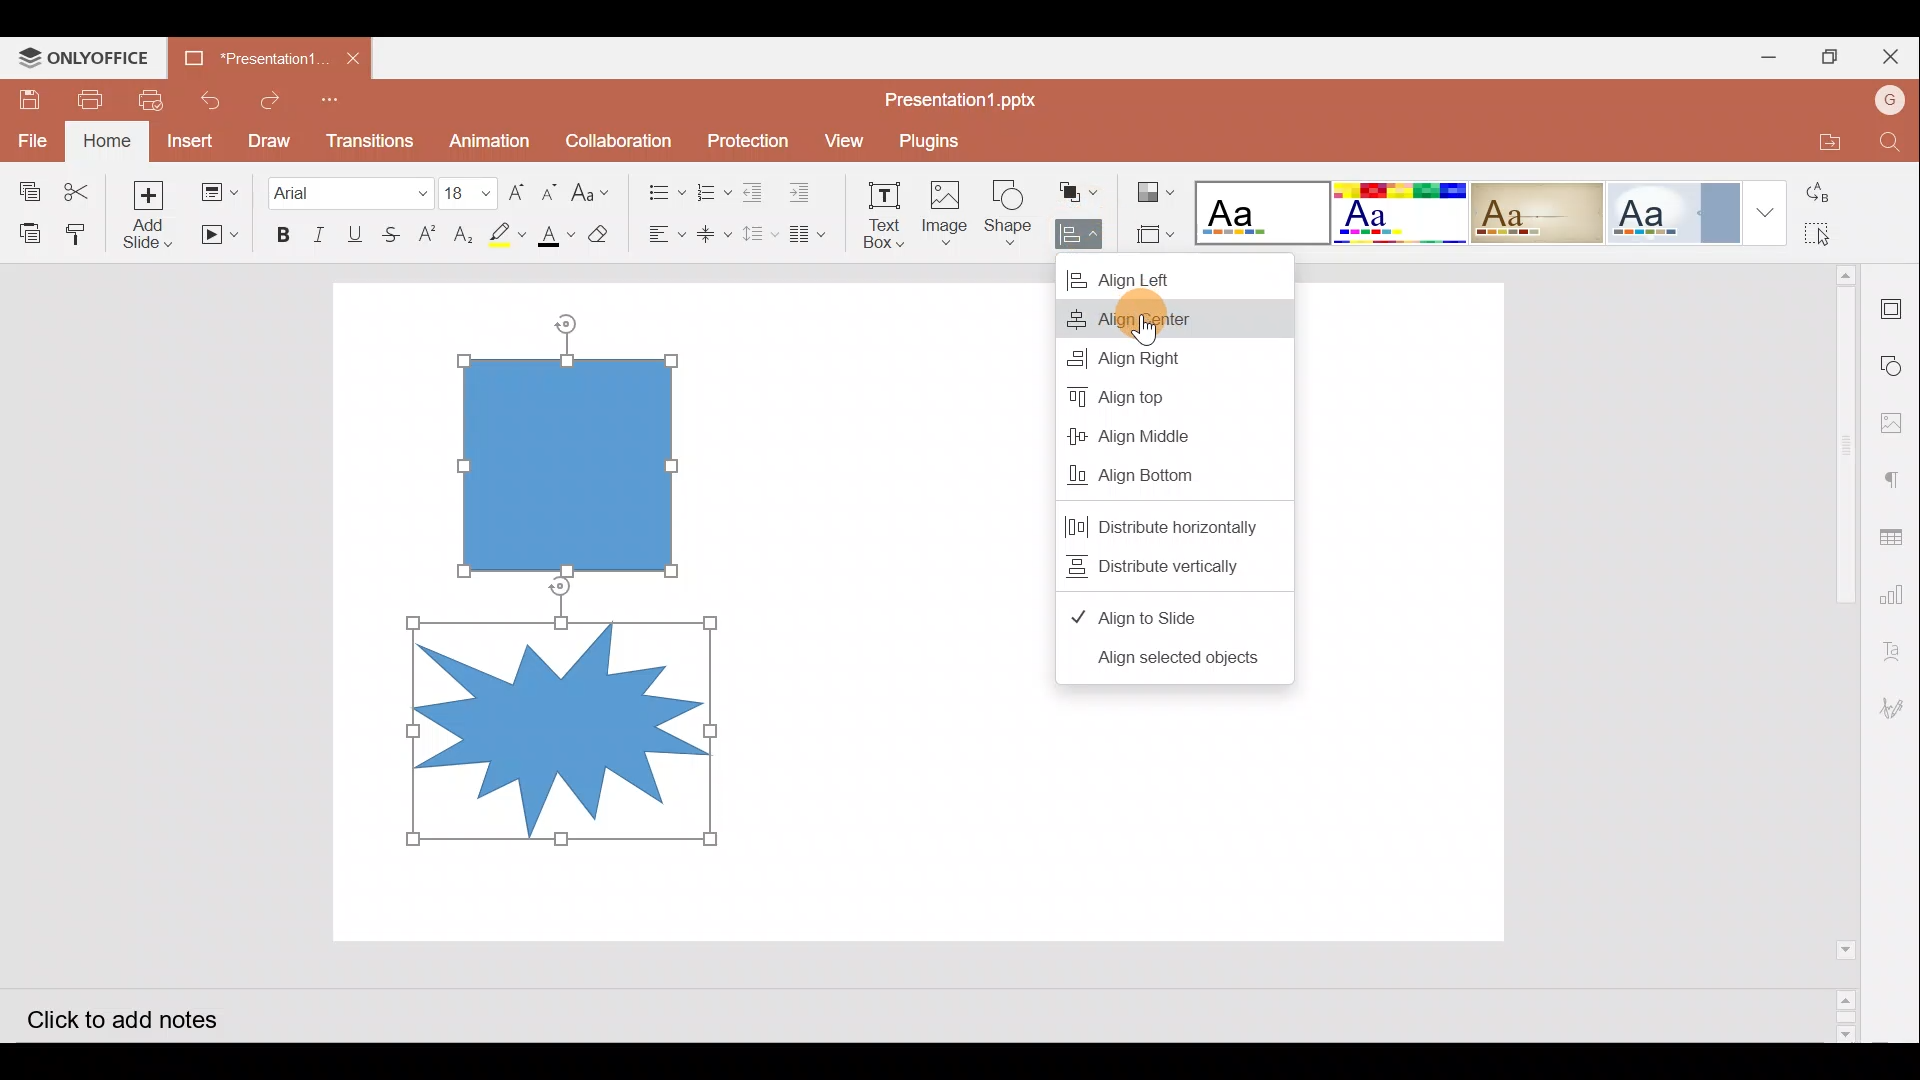  Describe the element at coordinates (596, 191) in the screenshot. I see `Change case` at that location.